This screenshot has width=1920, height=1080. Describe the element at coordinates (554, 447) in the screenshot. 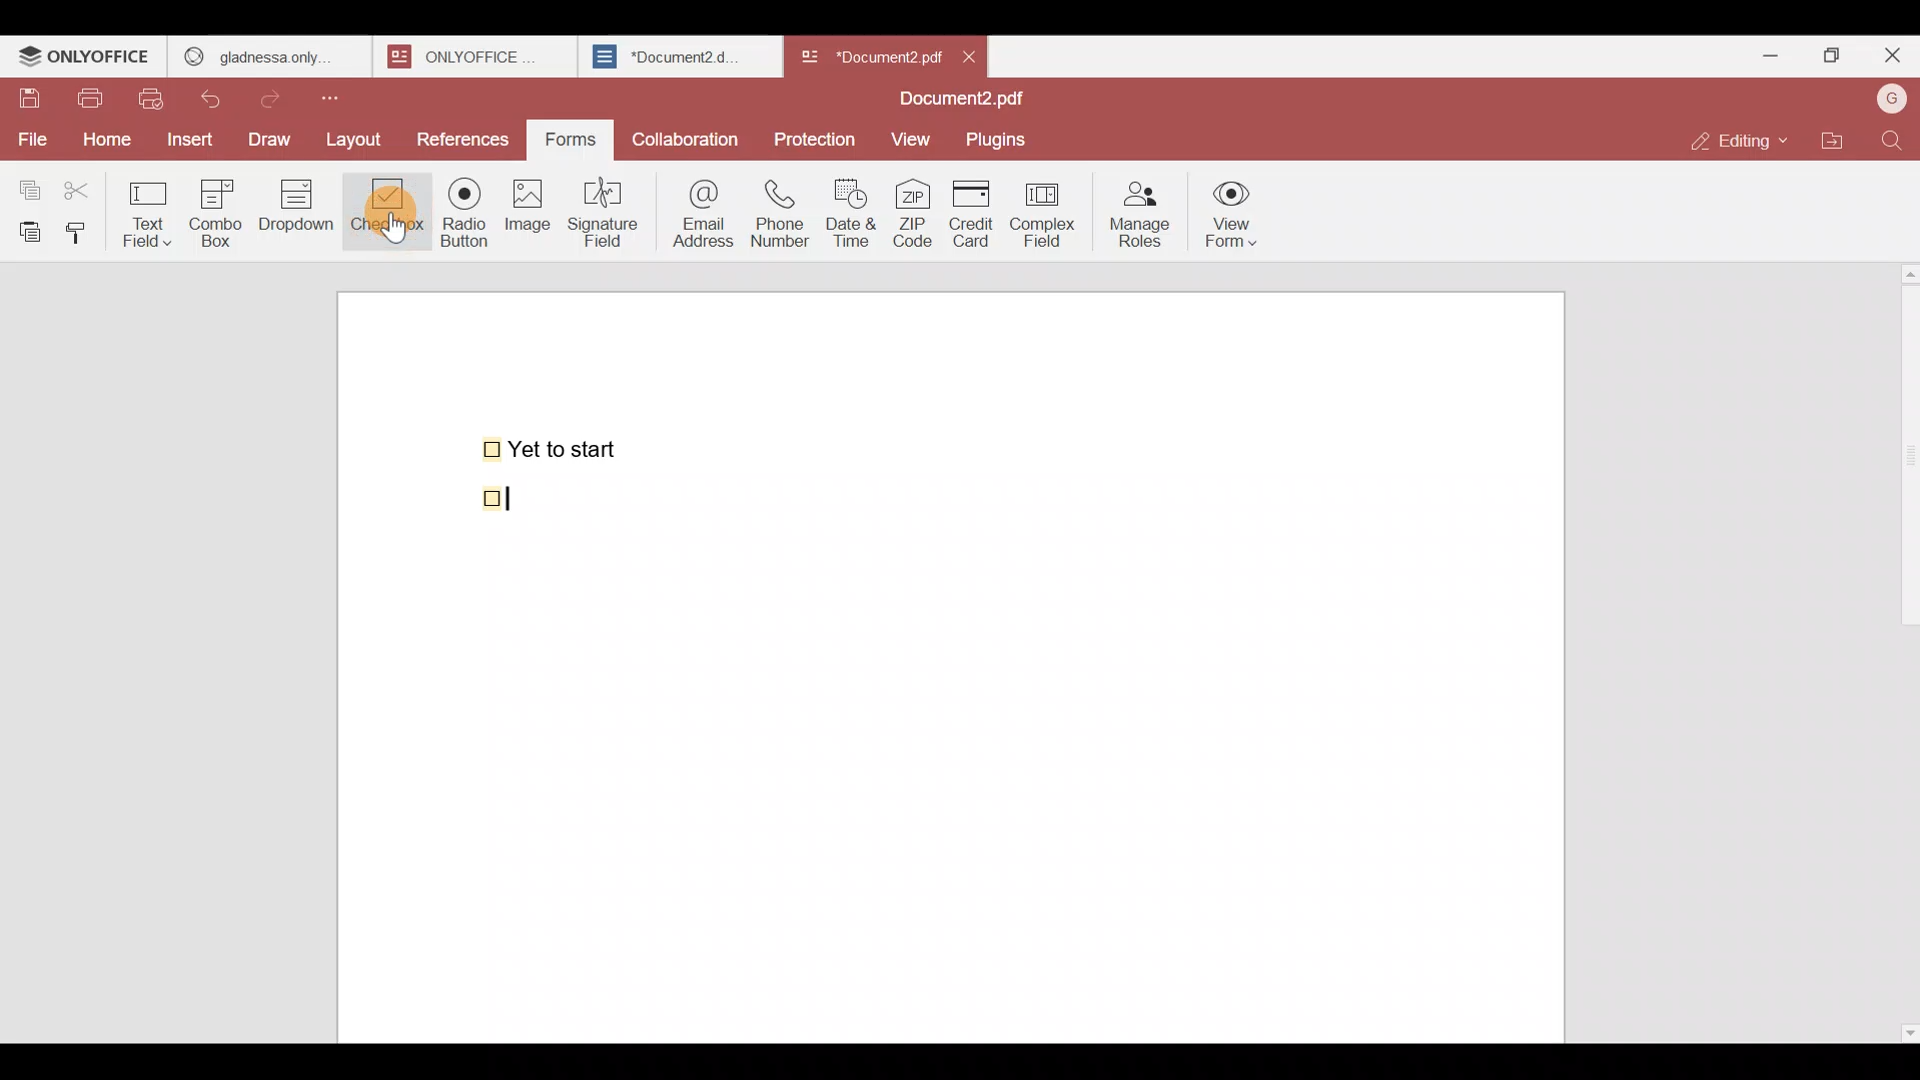

I see `Yet to start` at that location.